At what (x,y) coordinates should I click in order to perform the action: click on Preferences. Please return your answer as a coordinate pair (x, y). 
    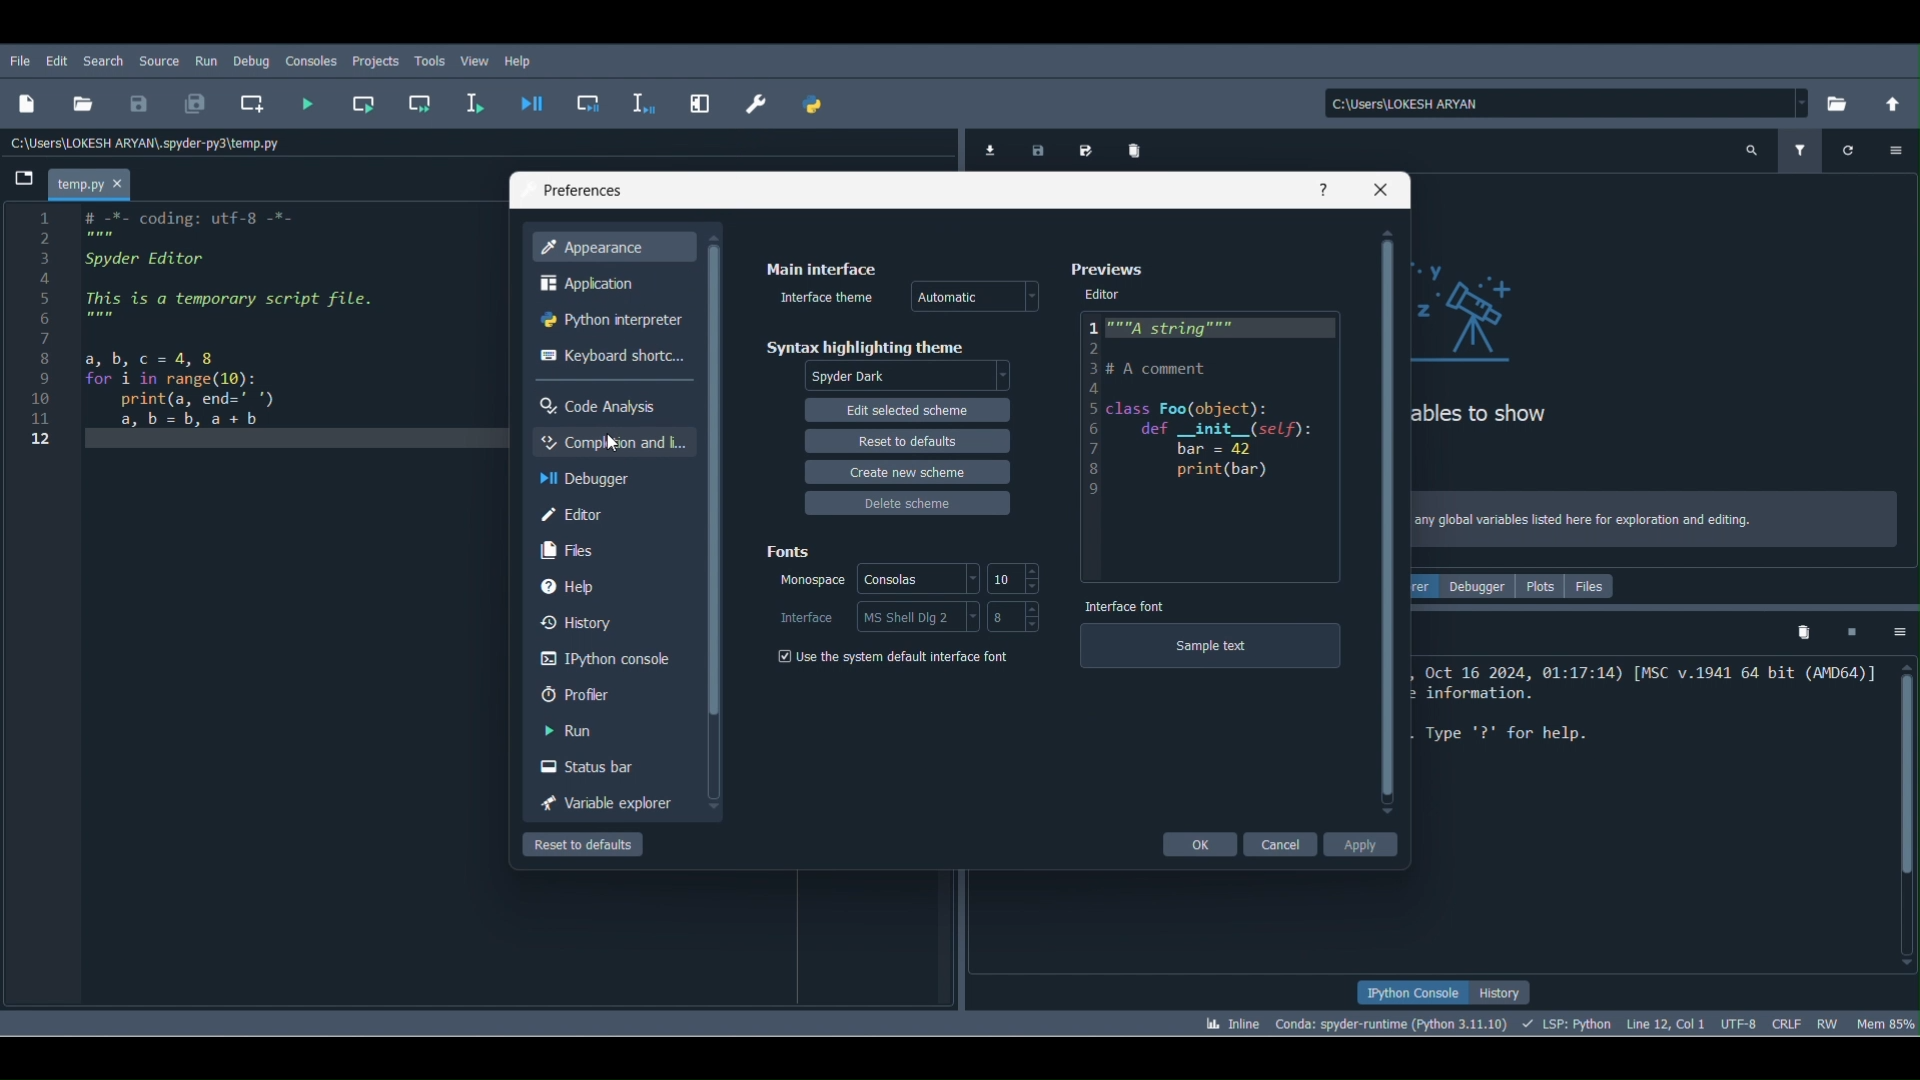
    Looking at the image, I should click on (756, 105).